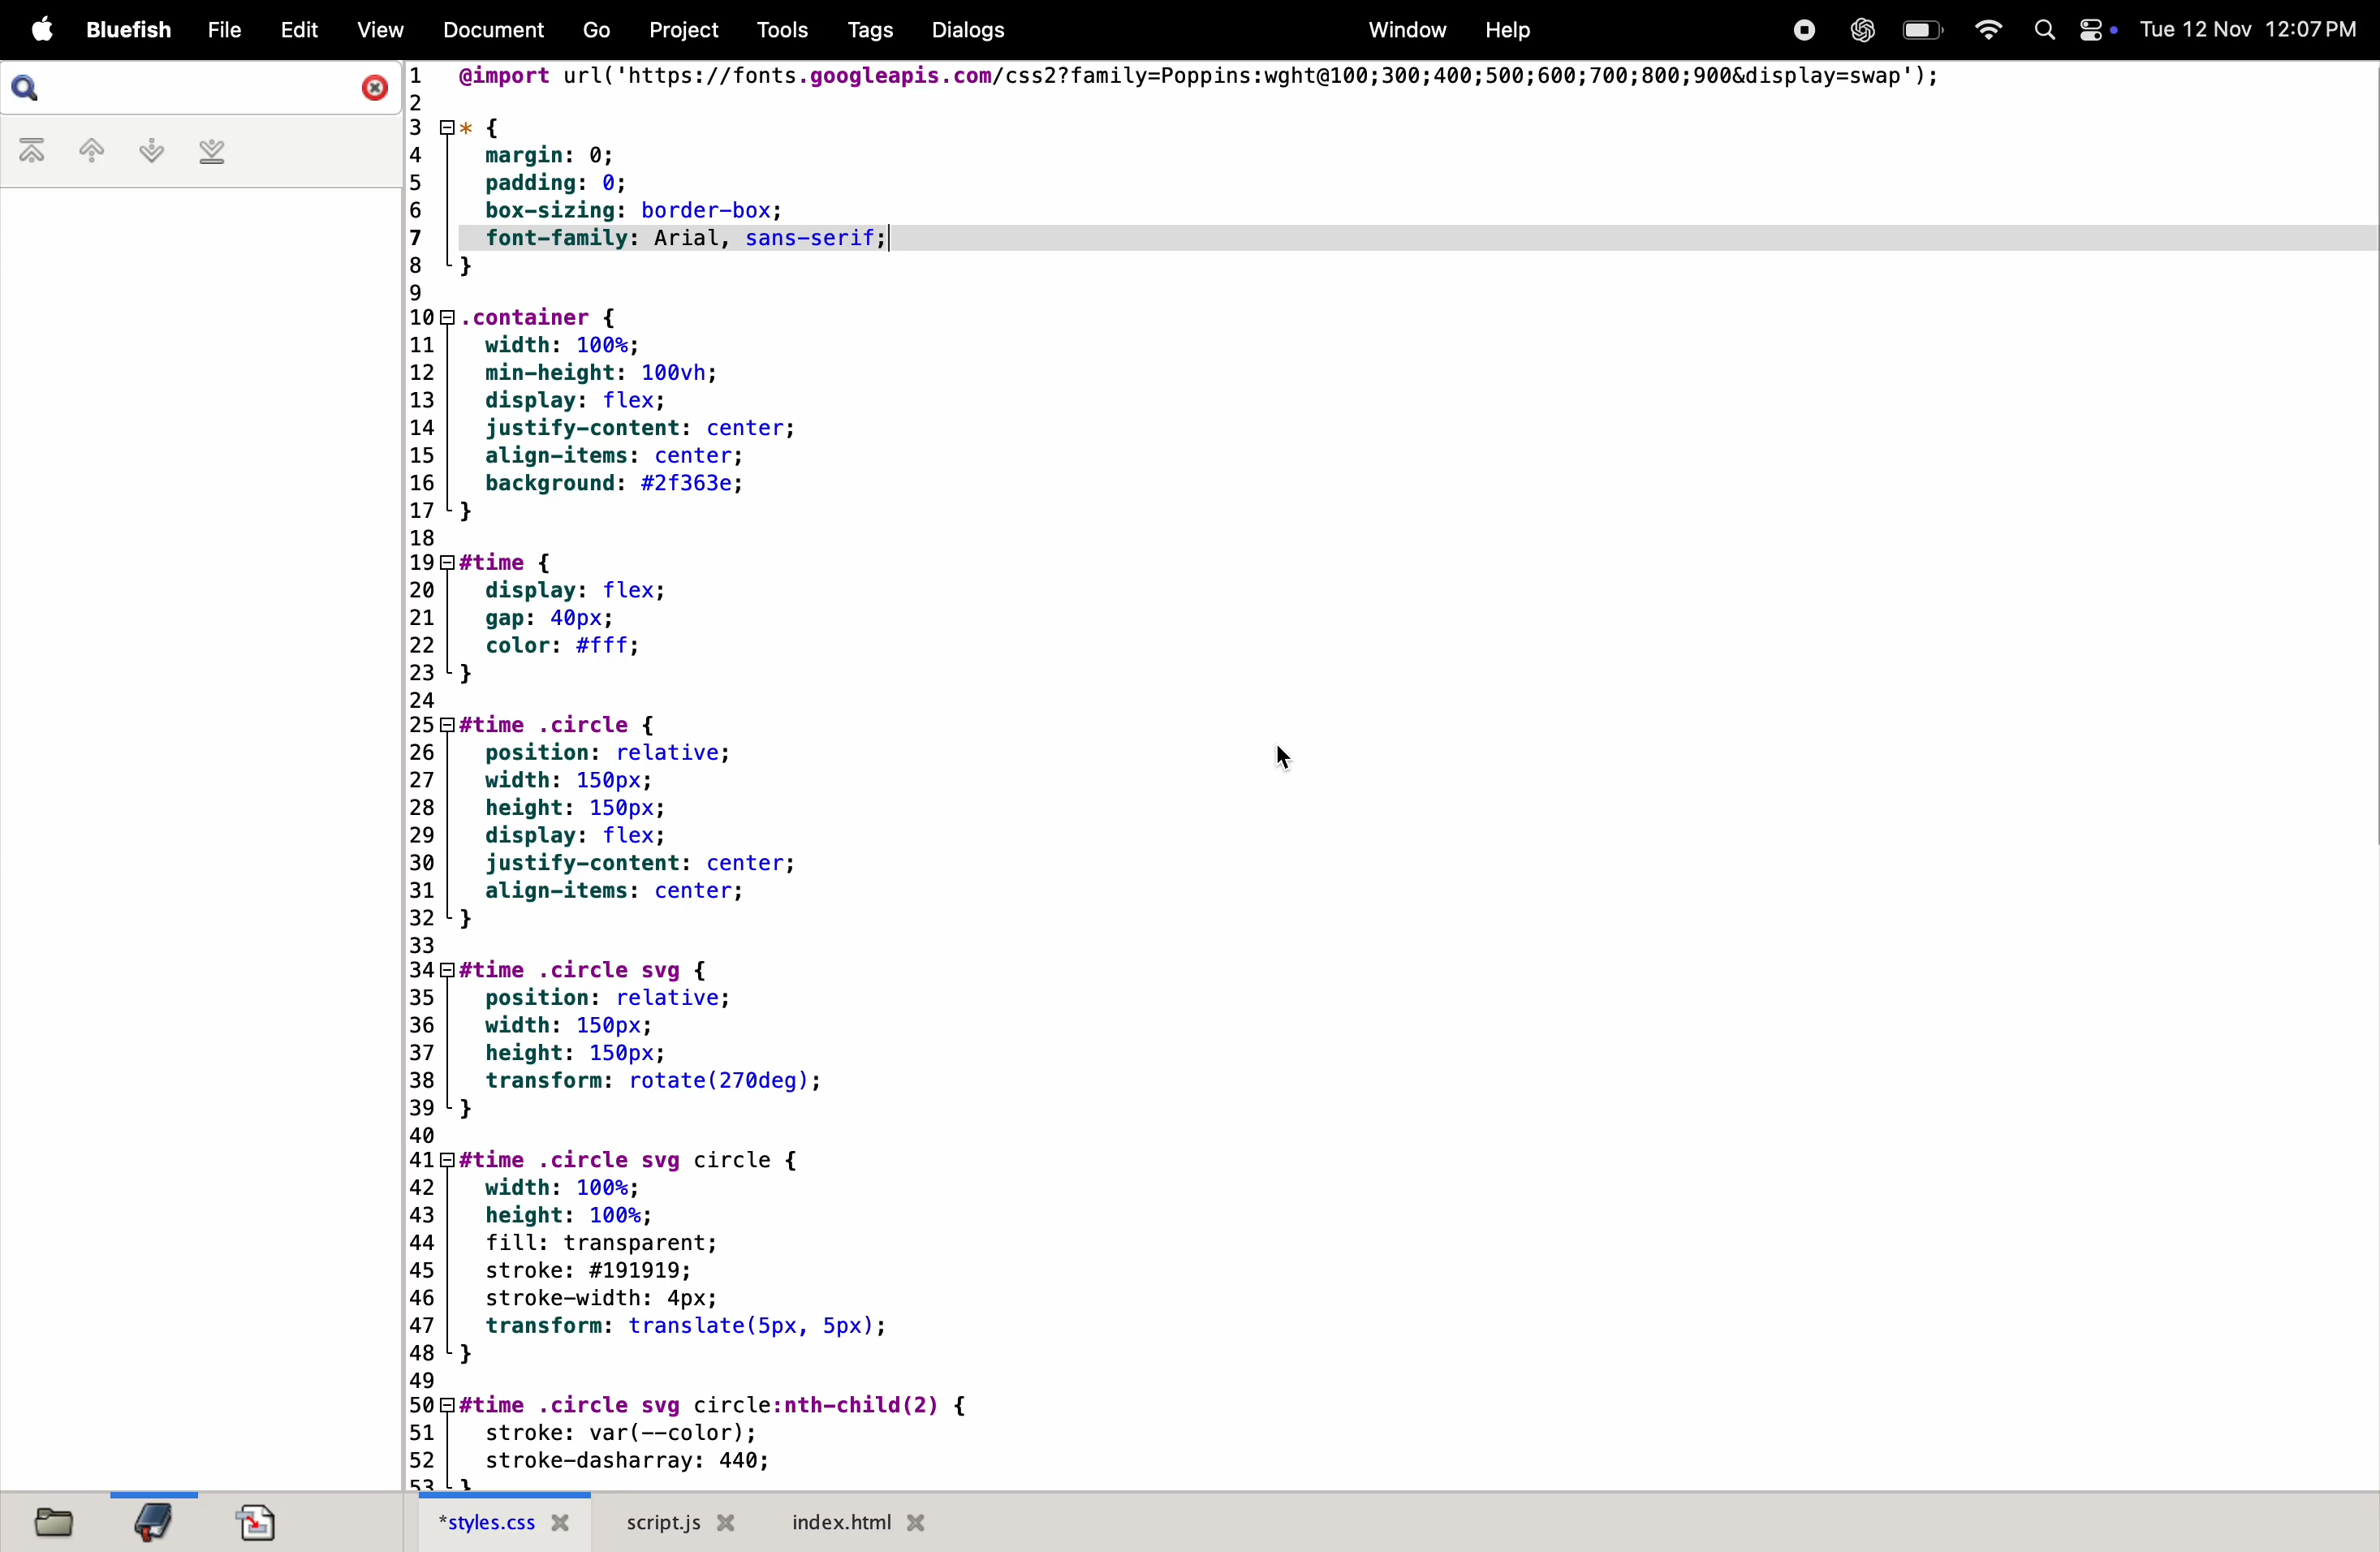  Describe the element at coordinates (221, 30) in the screenshot. I see `file` at that location.